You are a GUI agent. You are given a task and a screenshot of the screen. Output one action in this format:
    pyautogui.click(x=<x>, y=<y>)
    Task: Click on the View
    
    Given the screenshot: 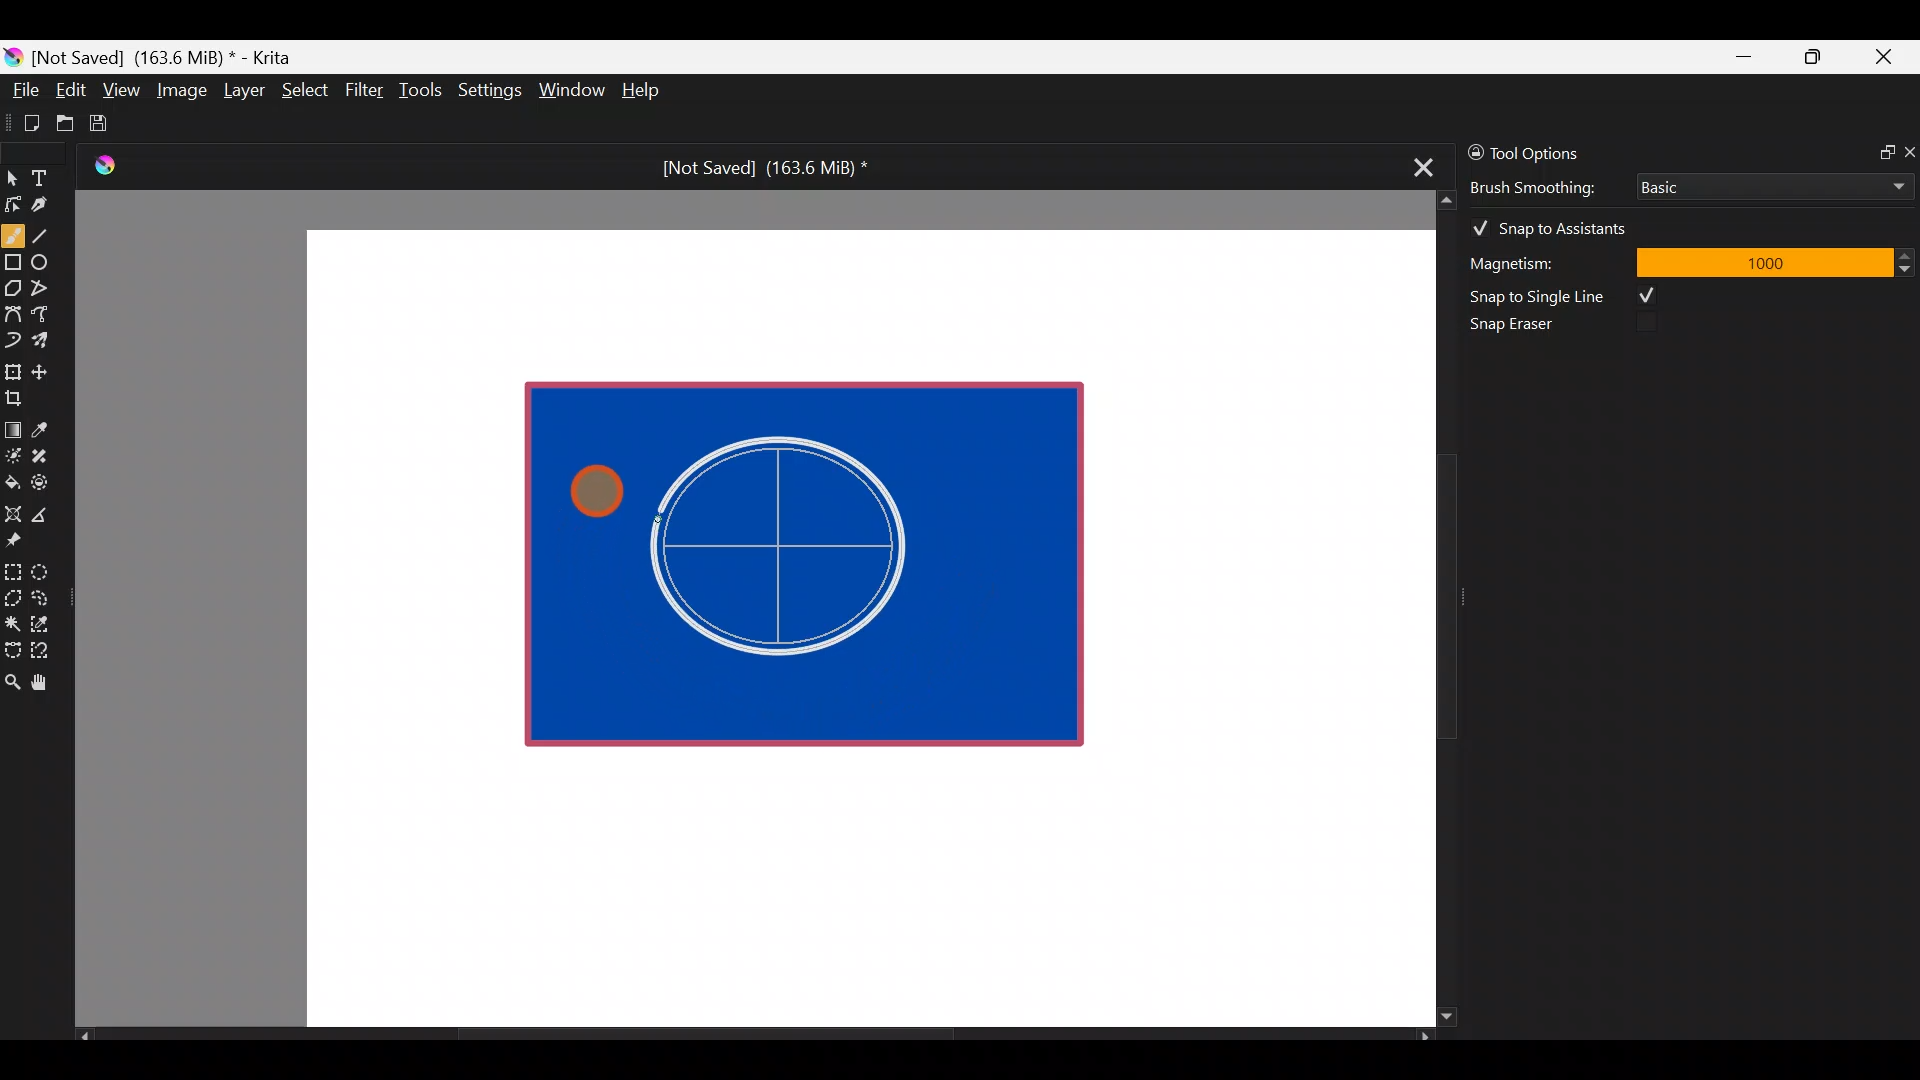 What is the action you would take?
    pyautogui.click(x=122, y=90)
    